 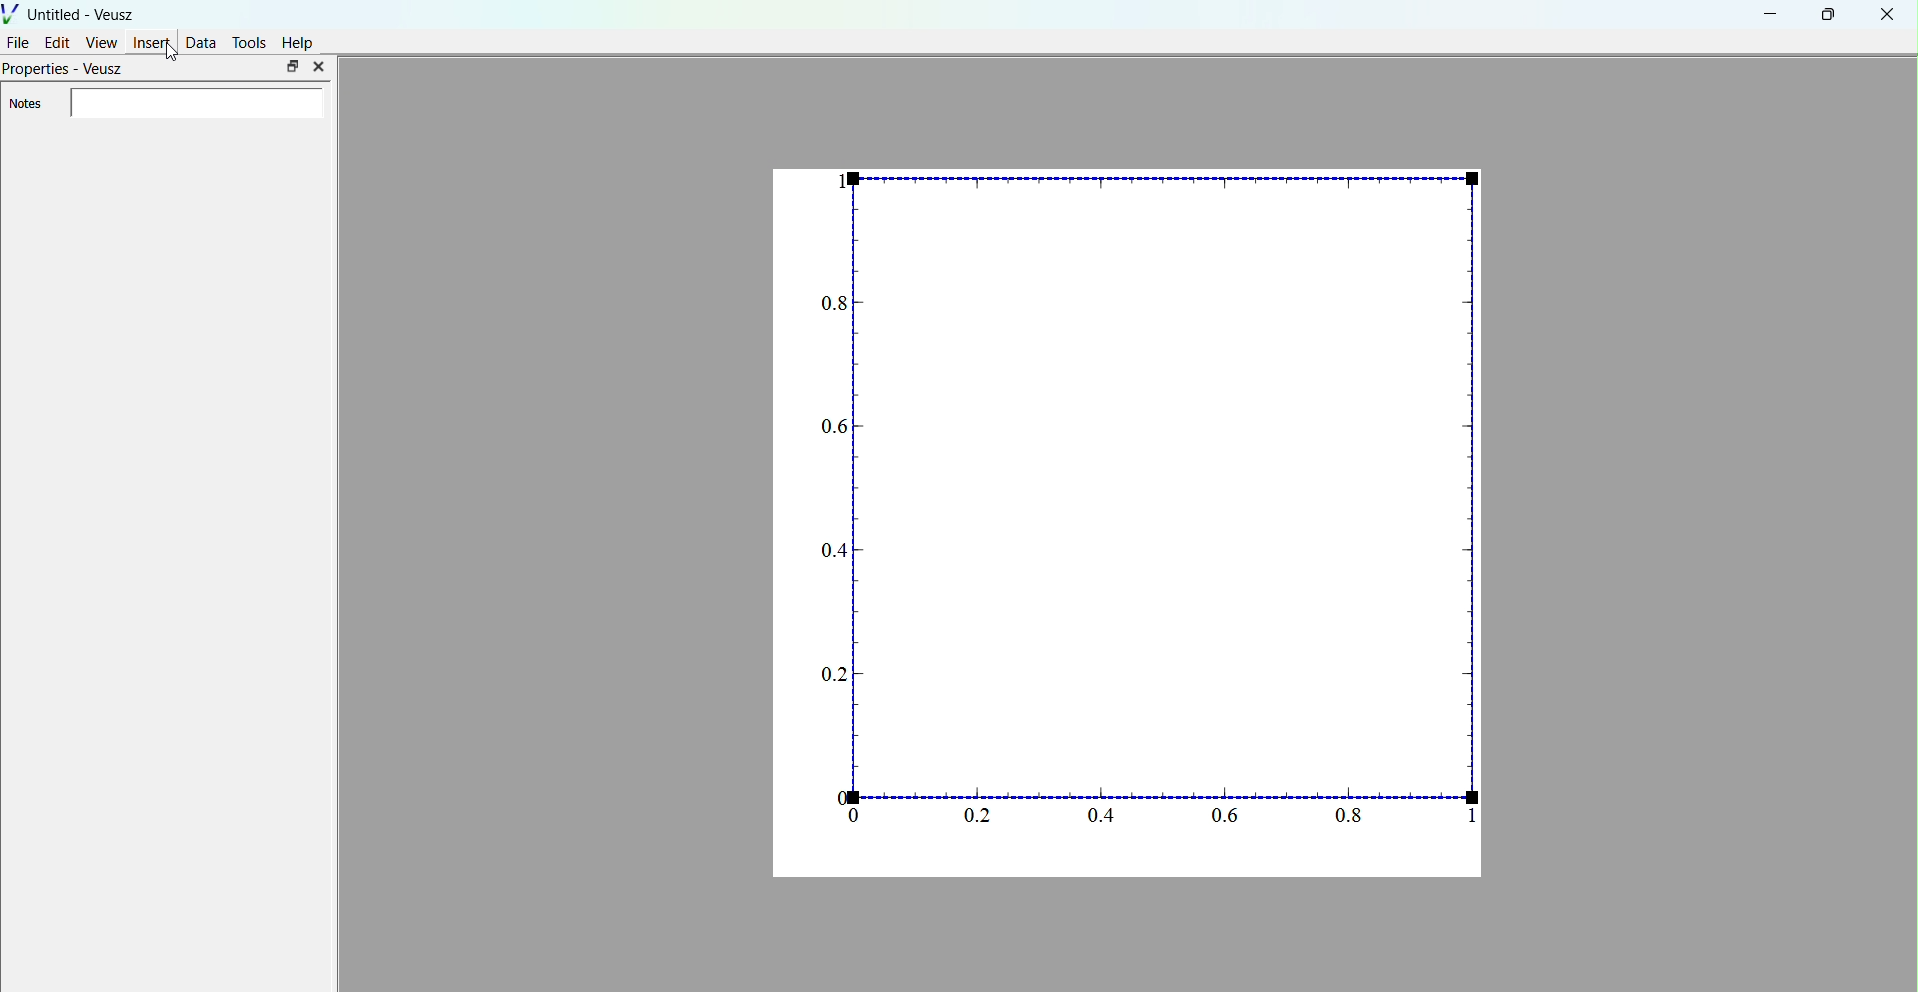 I want to click on graphs, so click(x=1130, y=521).